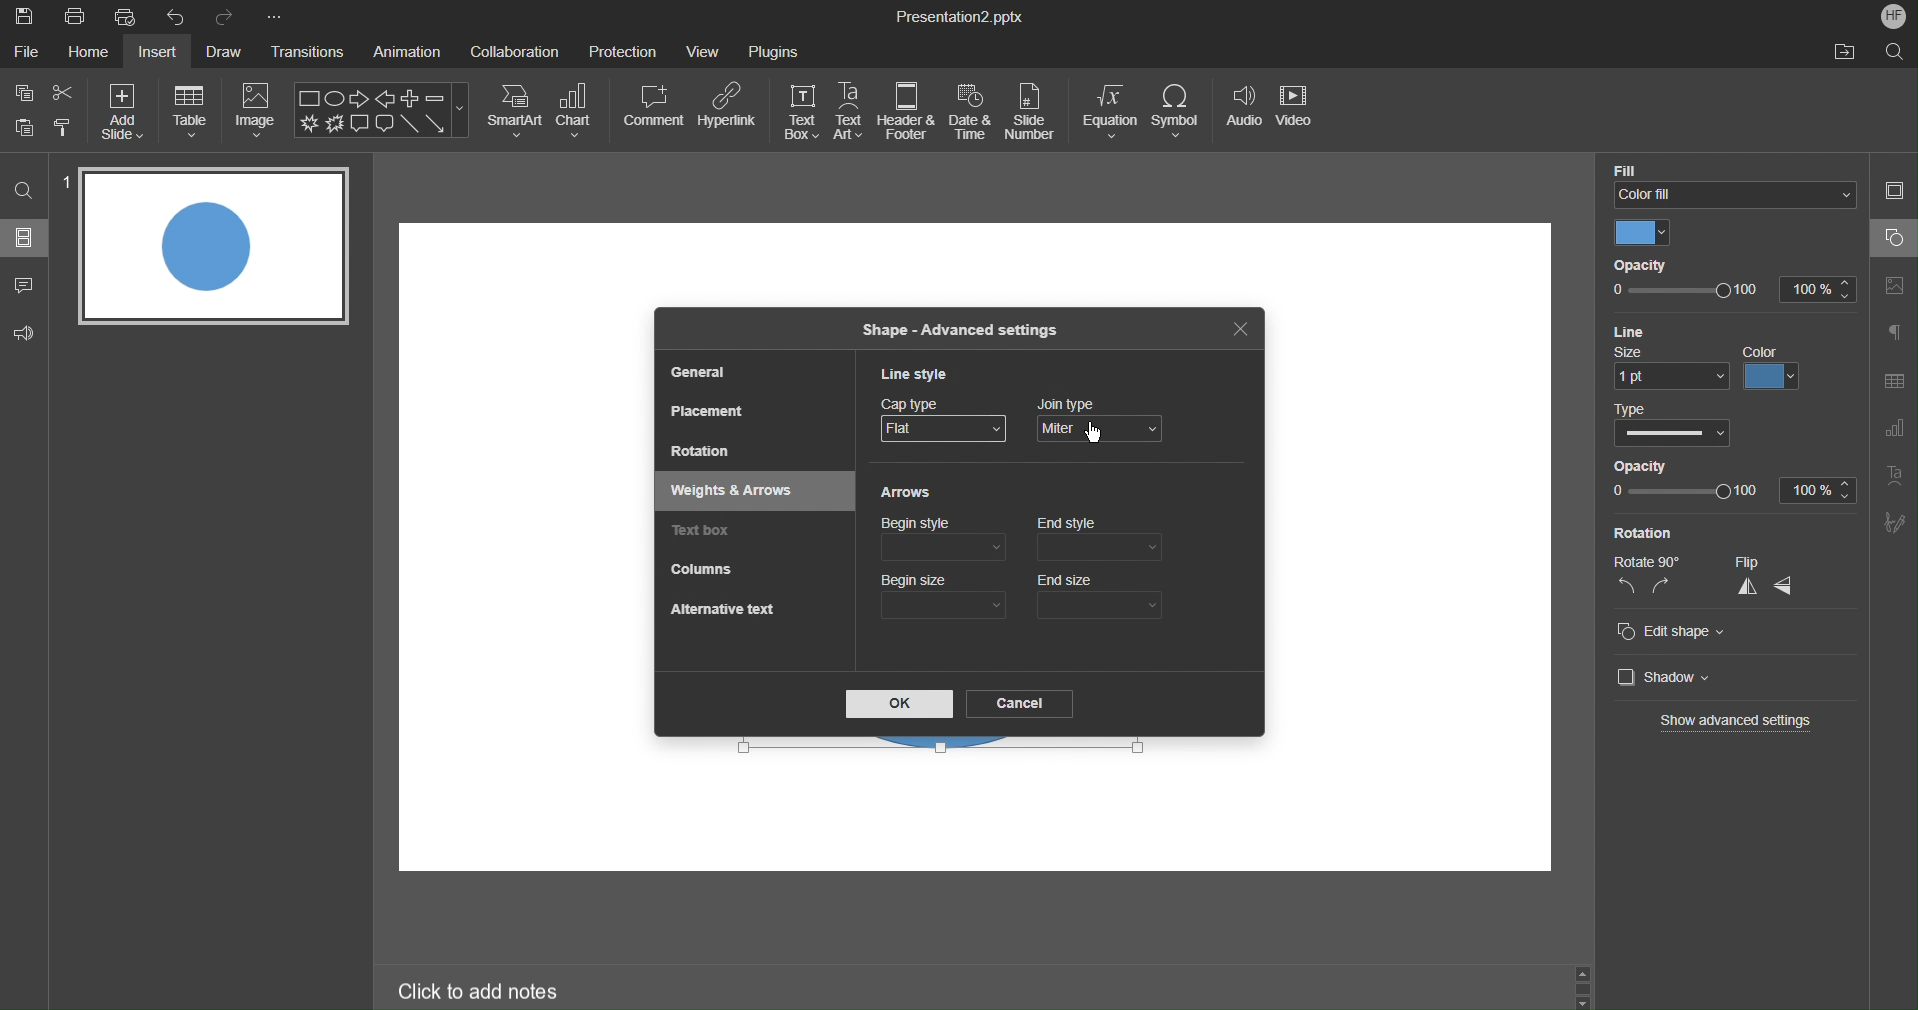 This screenshot has height=1010, width=1918. What do you see at coordinates (774, 48) in the screenshot?
I see `Plugins` at bounding box center [774, 48].